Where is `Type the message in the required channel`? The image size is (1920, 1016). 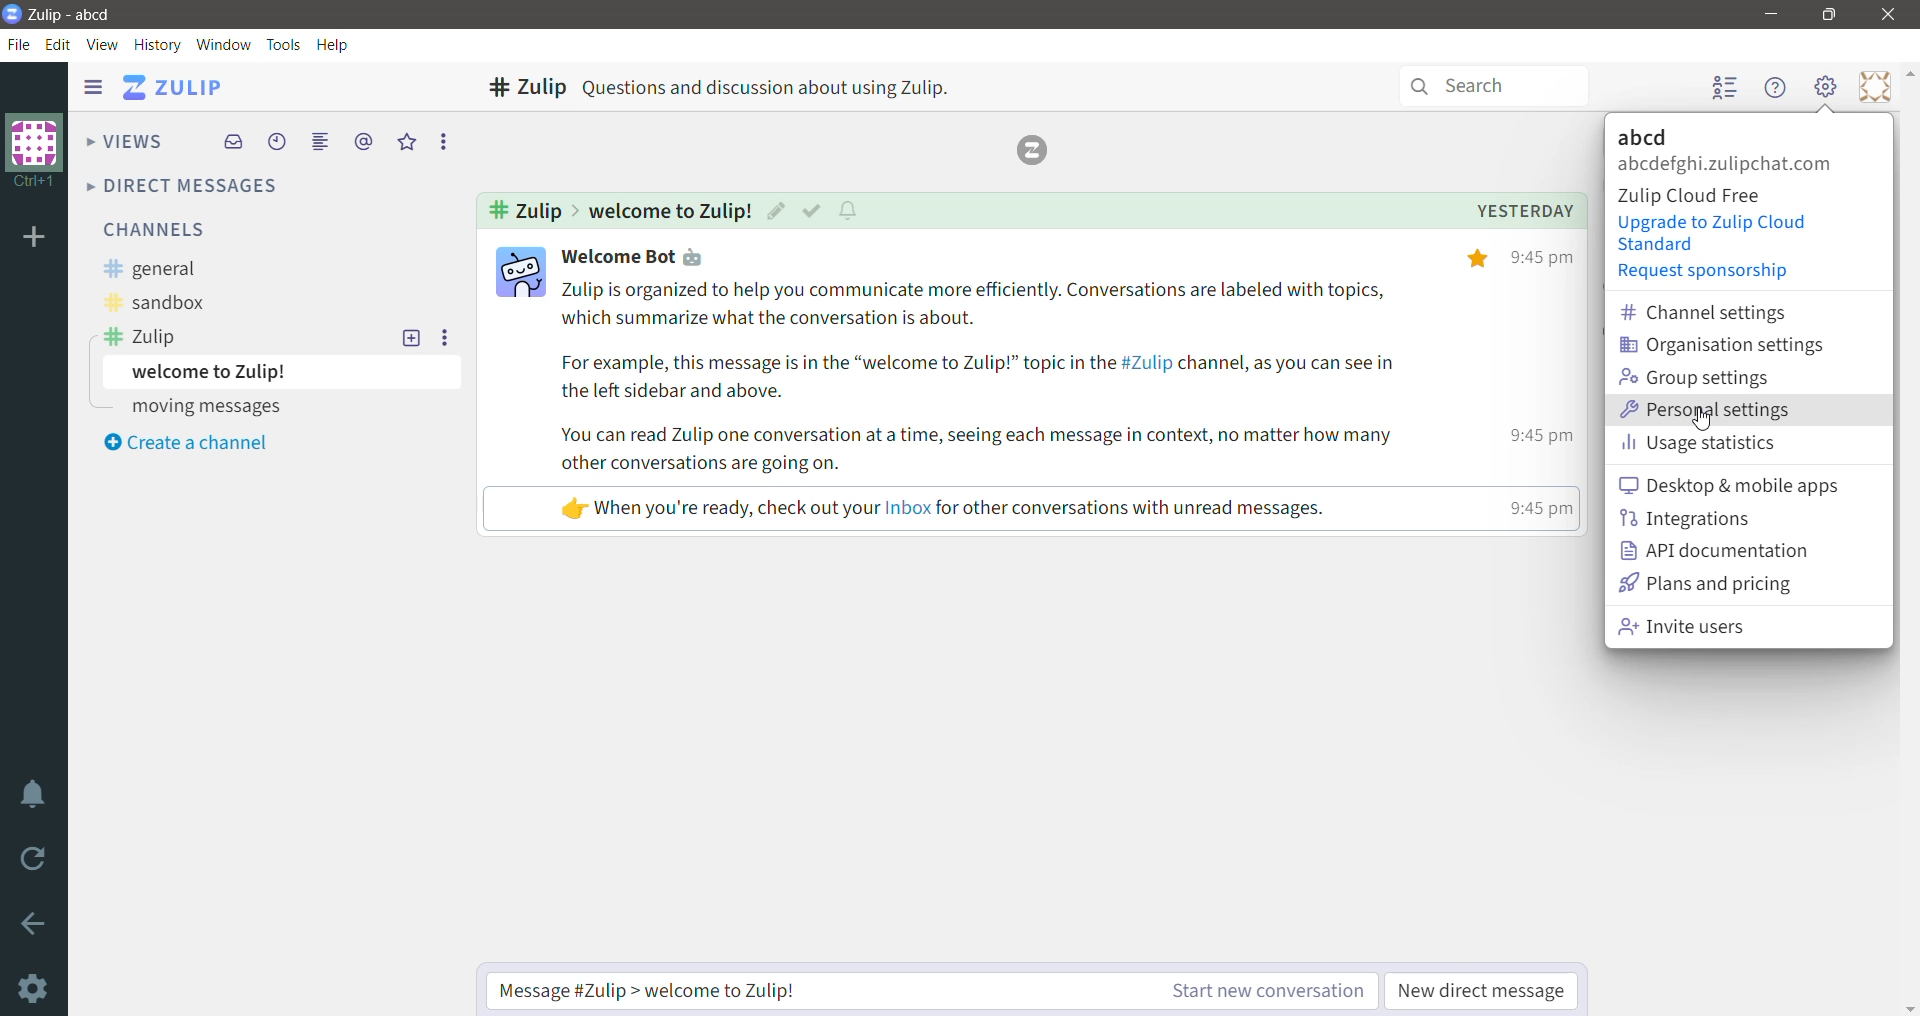
Type the message in the required channel is located at coordinates (802, 991).